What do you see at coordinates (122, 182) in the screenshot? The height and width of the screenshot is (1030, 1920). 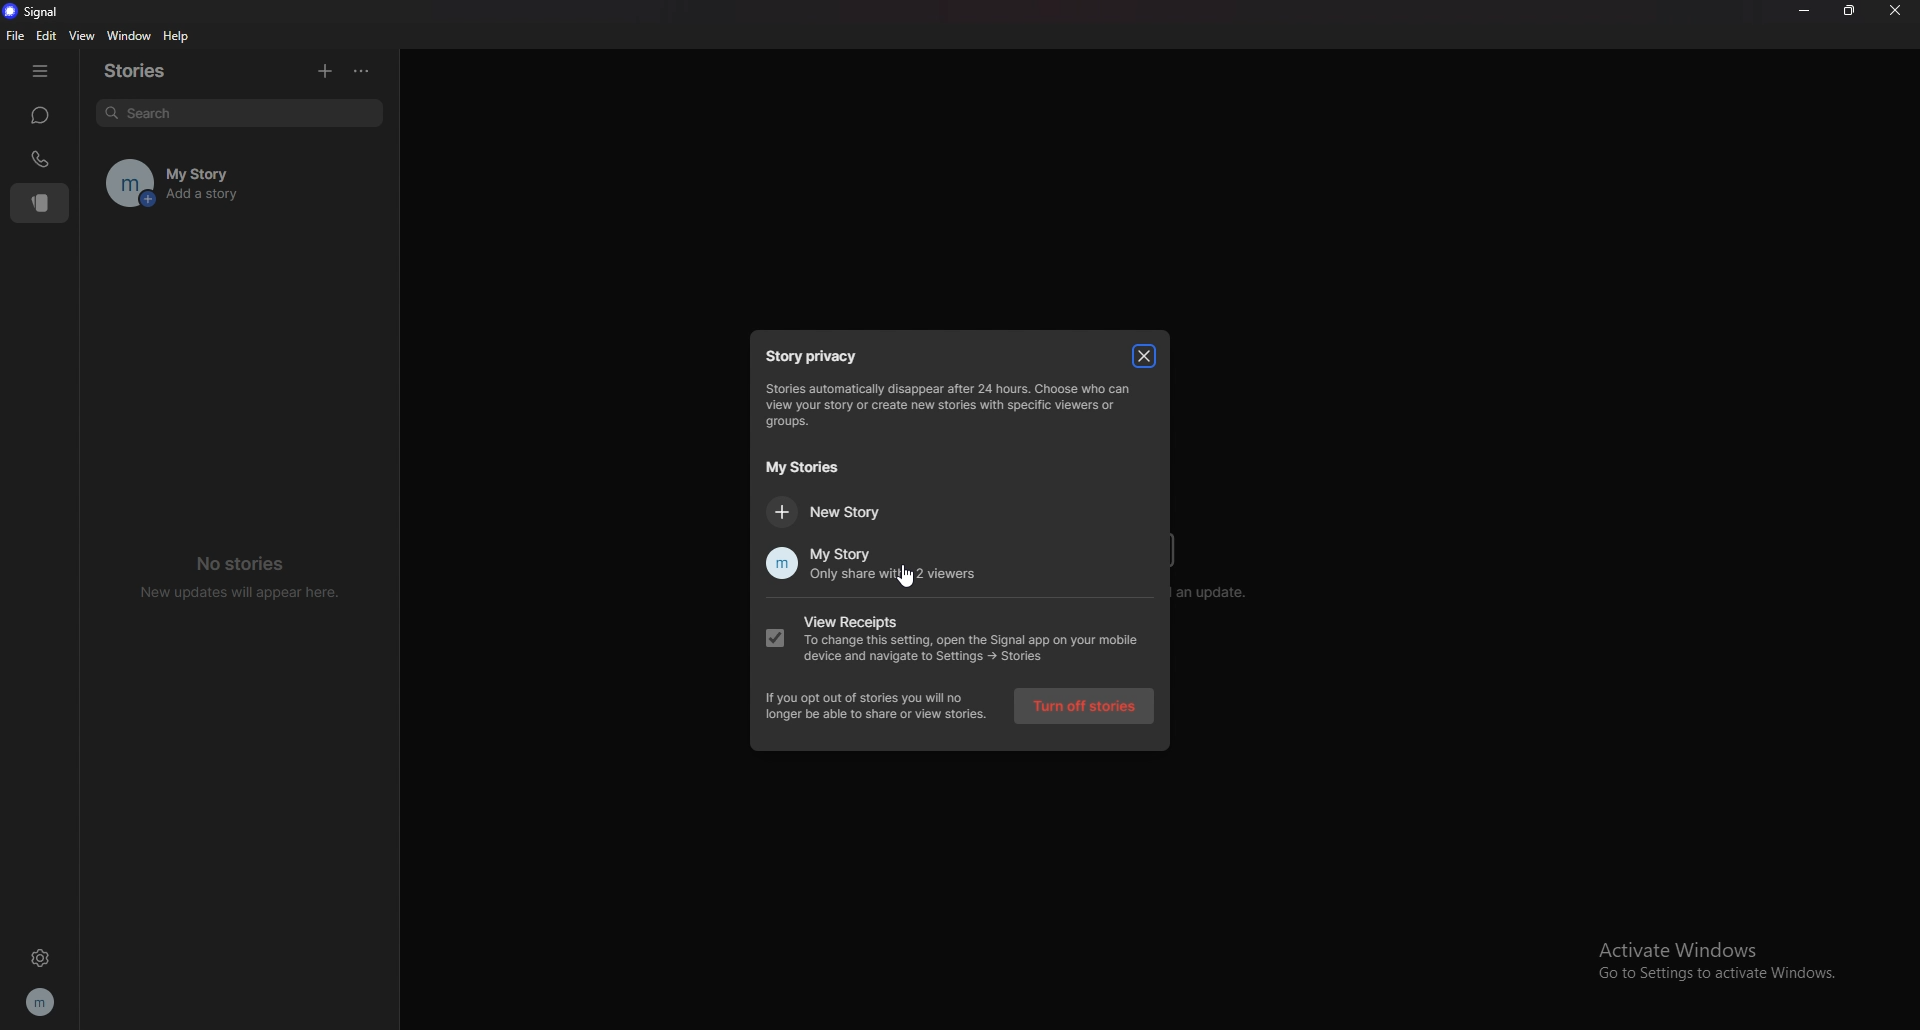 I see `profile image` at bounding box center [122, 182].